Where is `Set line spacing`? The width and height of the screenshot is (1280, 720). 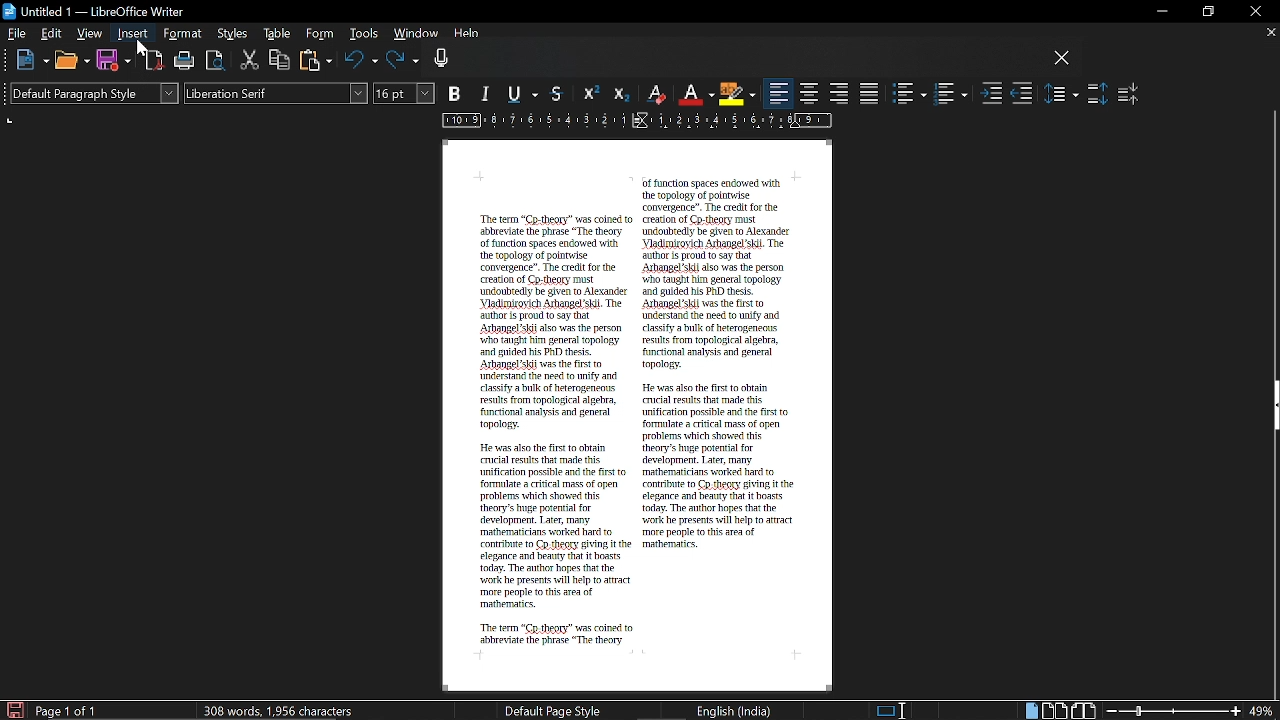
Set line spacing is located at coordinates (1062, 93).